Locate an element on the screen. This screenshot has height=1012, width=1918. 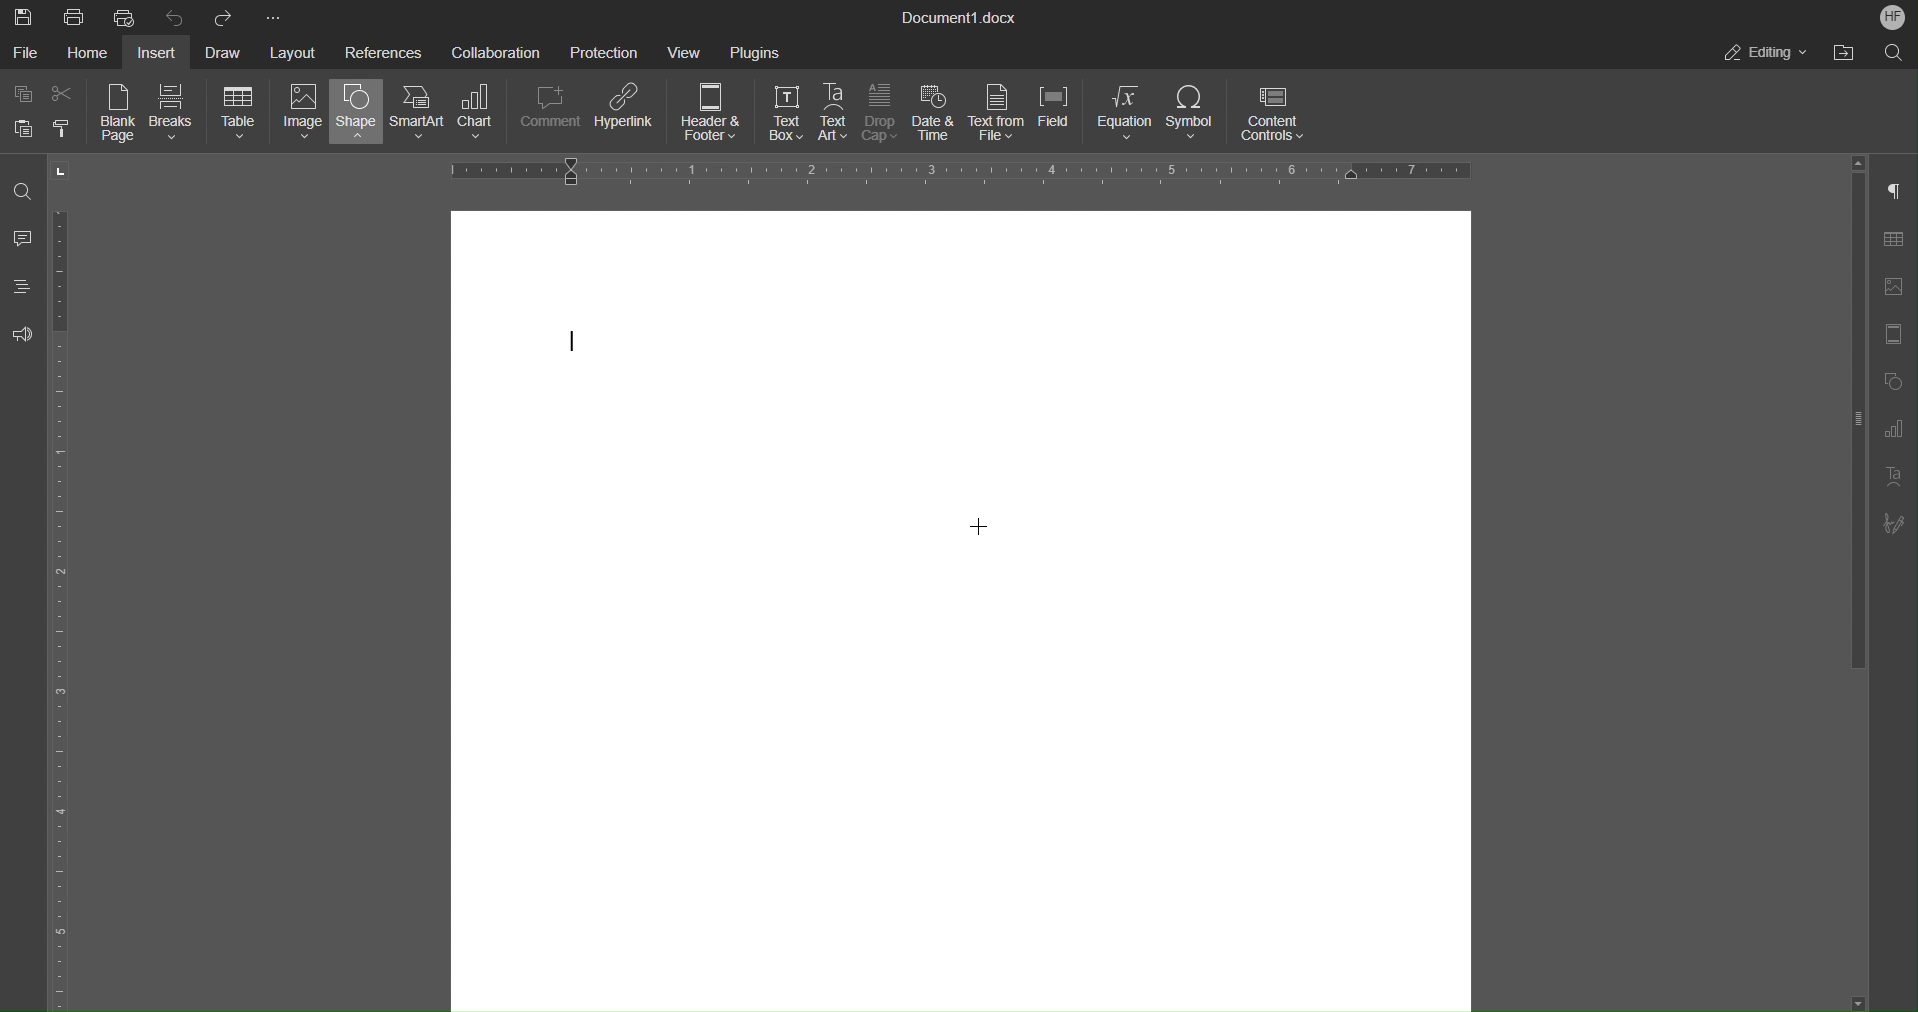
Open File Location is located at coordinates (1843, 53).